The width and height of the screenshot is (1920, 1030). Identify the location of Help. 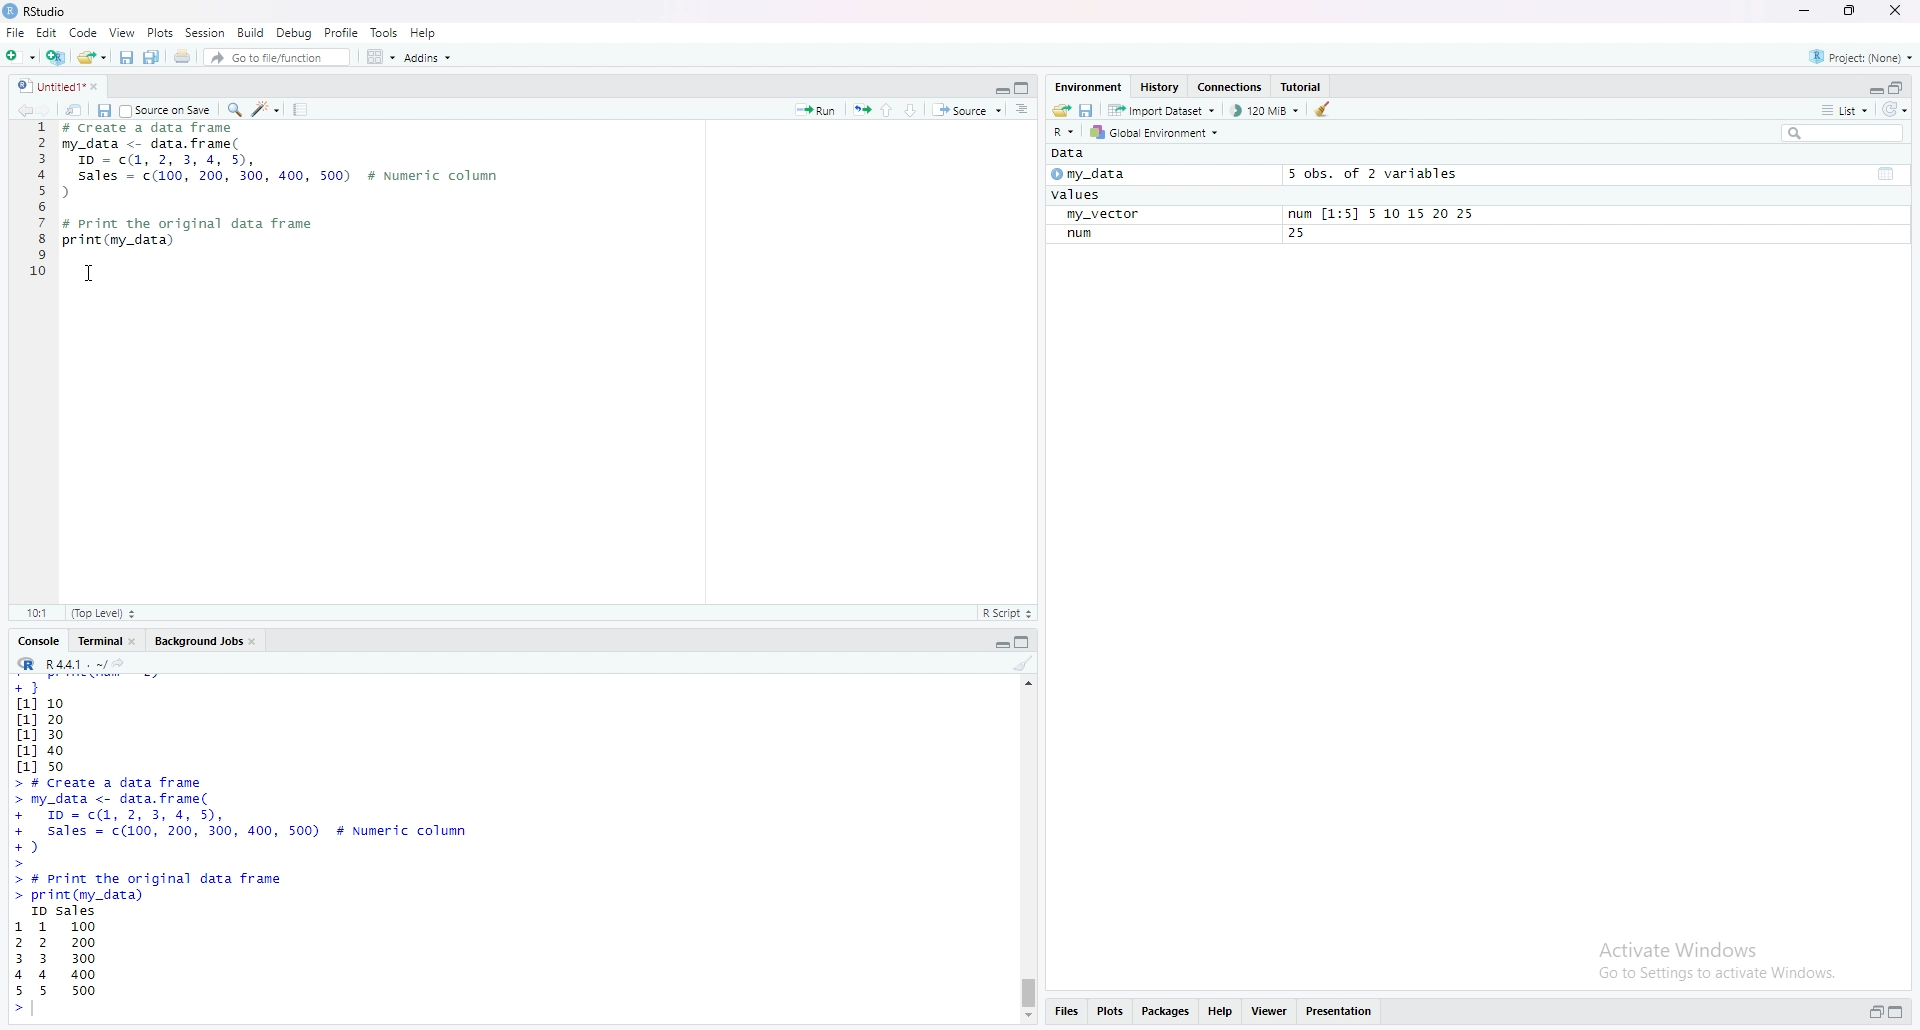
(429, 31).